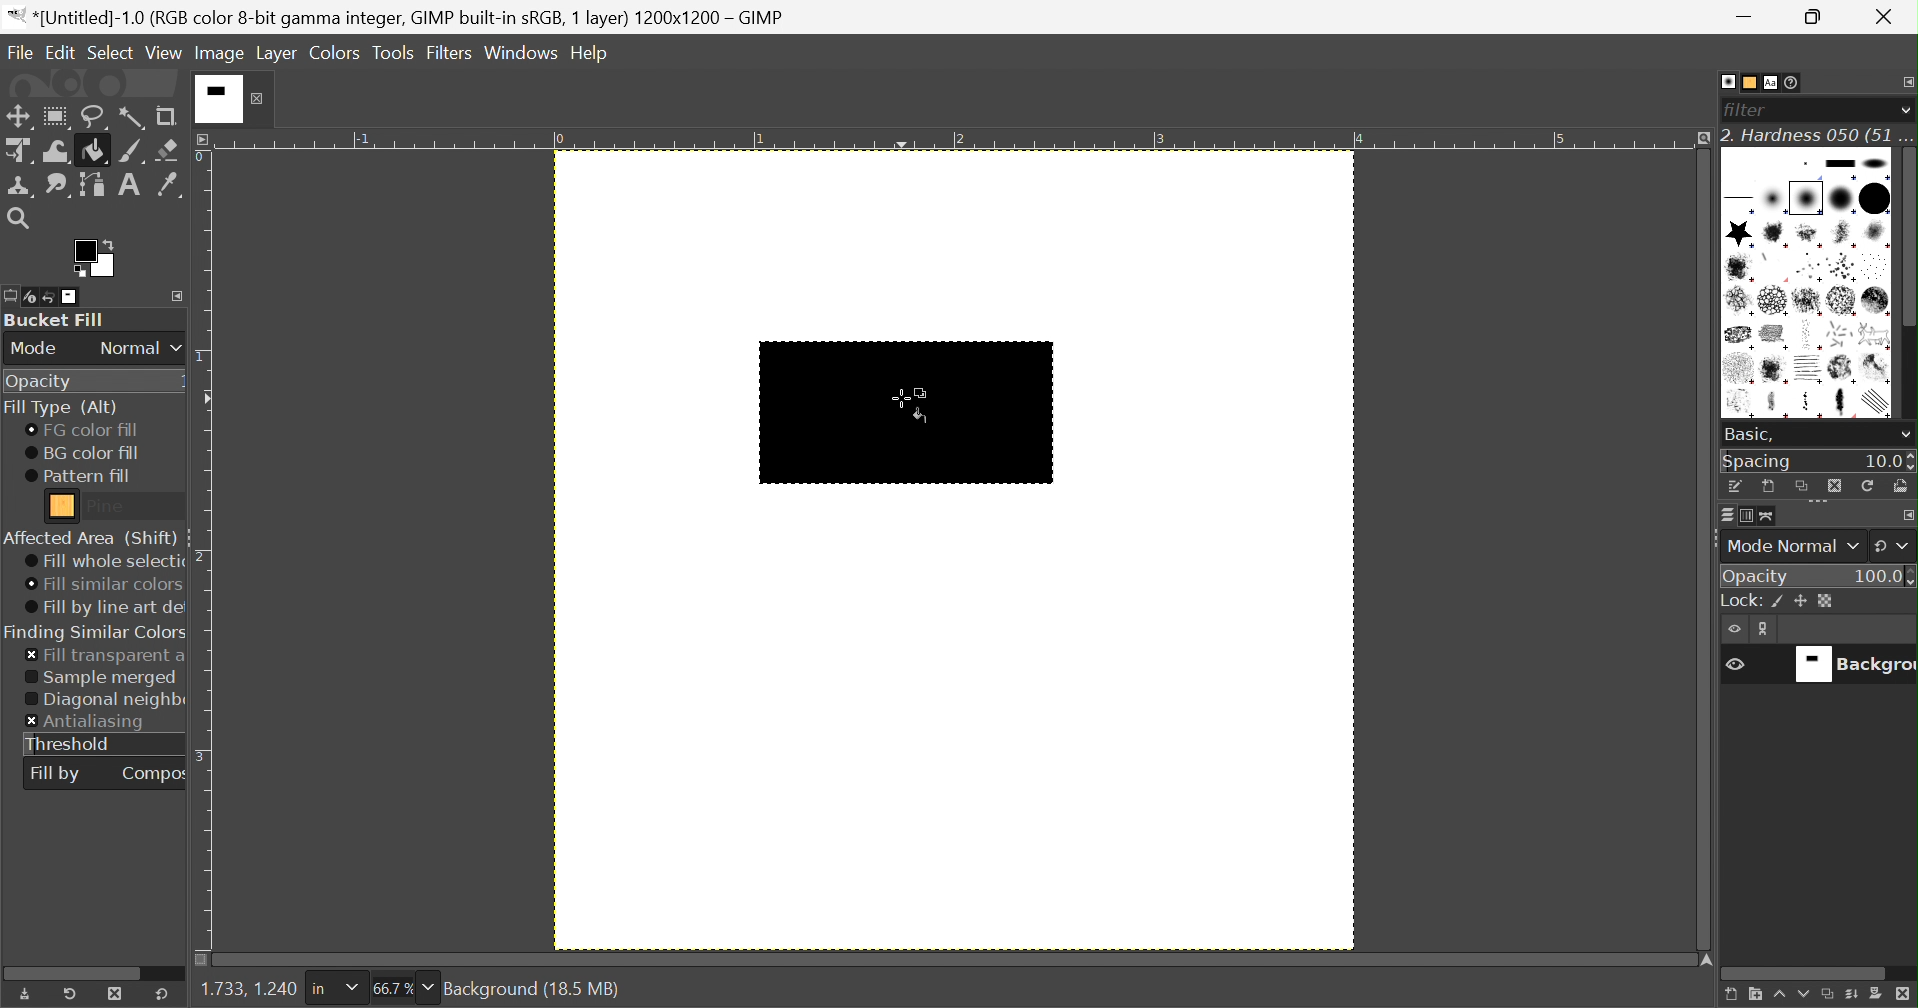  What do you see at coordinates (1741, 403) in the screenshot?
I see `Oils` at bounding box center [1741, 403].